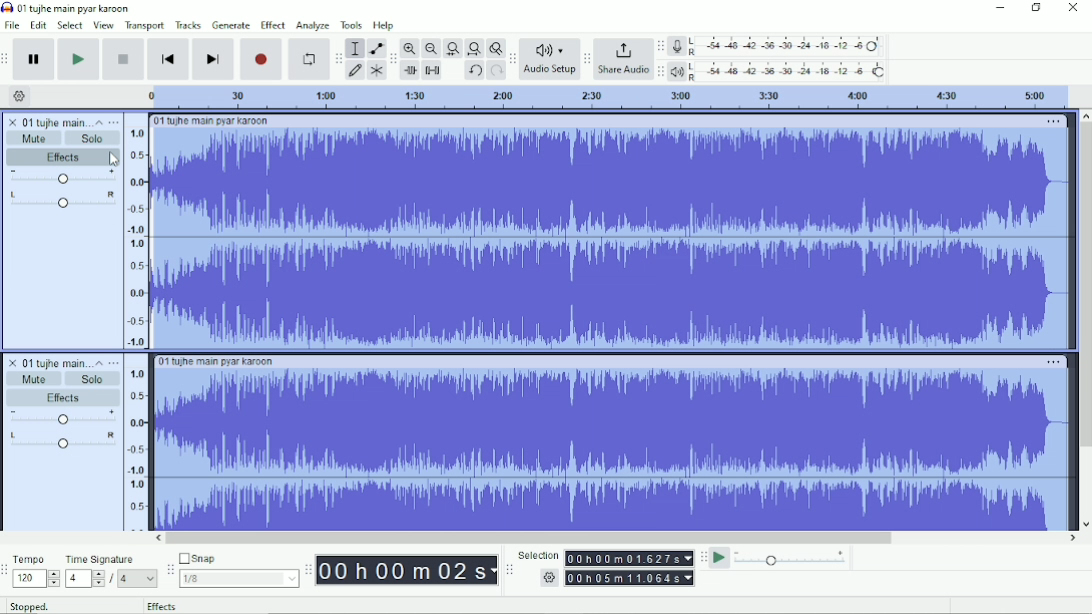  What do you see at coordinates (494, 48) in the screenshot?
I see `Zoom toggle` at bounding box center [494, 48].